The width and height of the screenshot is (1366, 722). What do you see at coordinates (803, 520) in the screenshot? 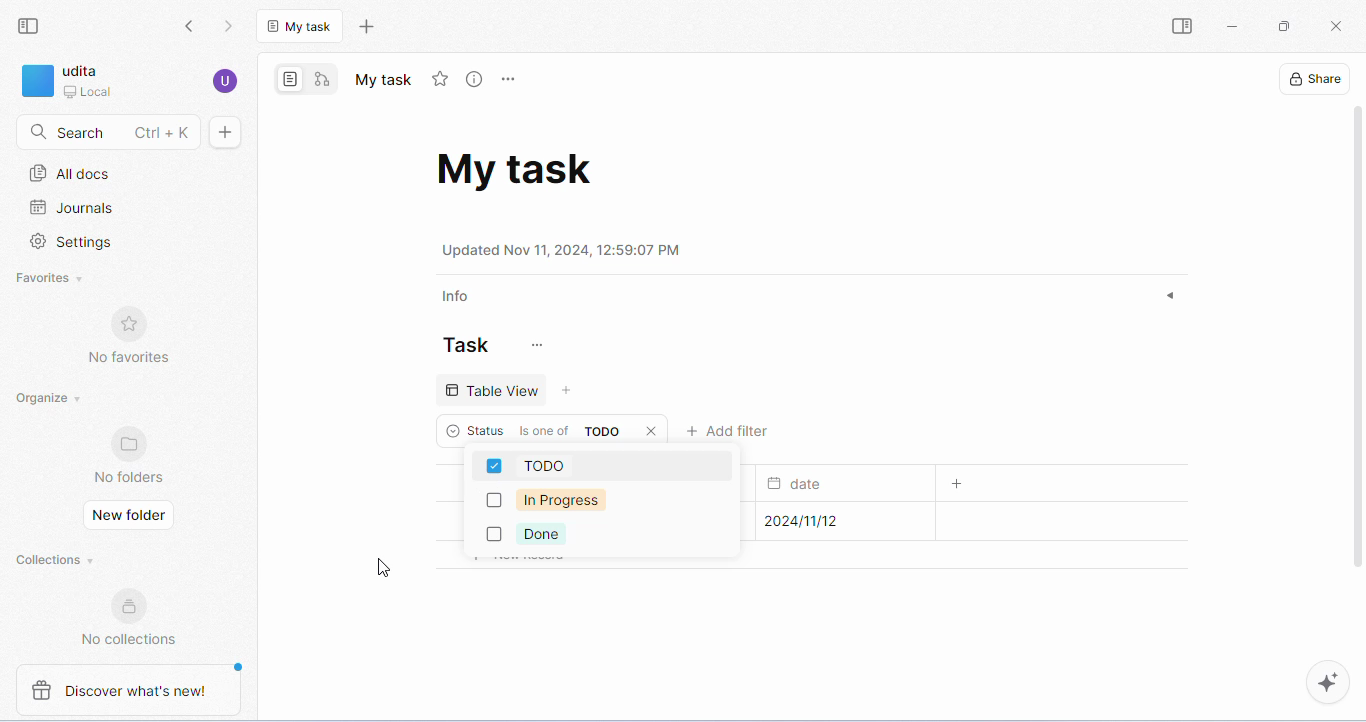
I see `submission date for task1` at bounding box center [803, 520].